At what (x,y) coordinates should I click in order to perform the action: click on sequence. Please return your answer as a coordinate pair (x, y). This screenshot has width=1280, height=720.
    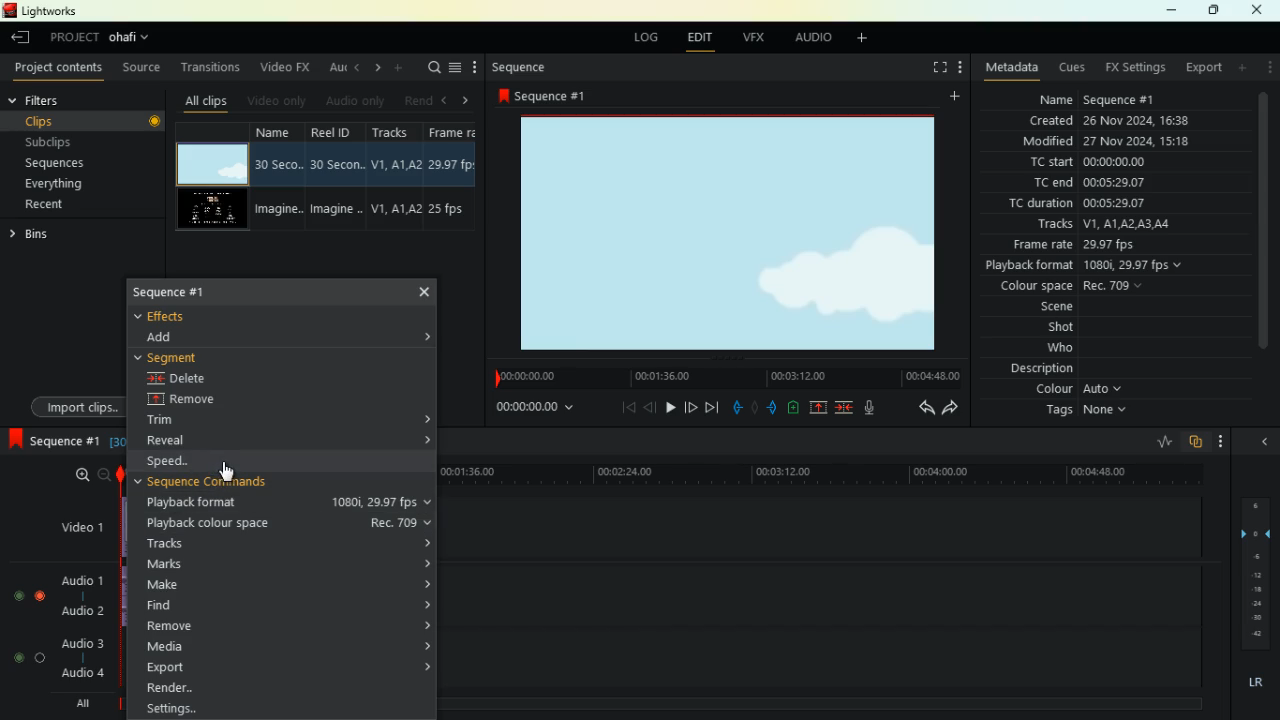
    Looking at the image, I should click on (533, 68).